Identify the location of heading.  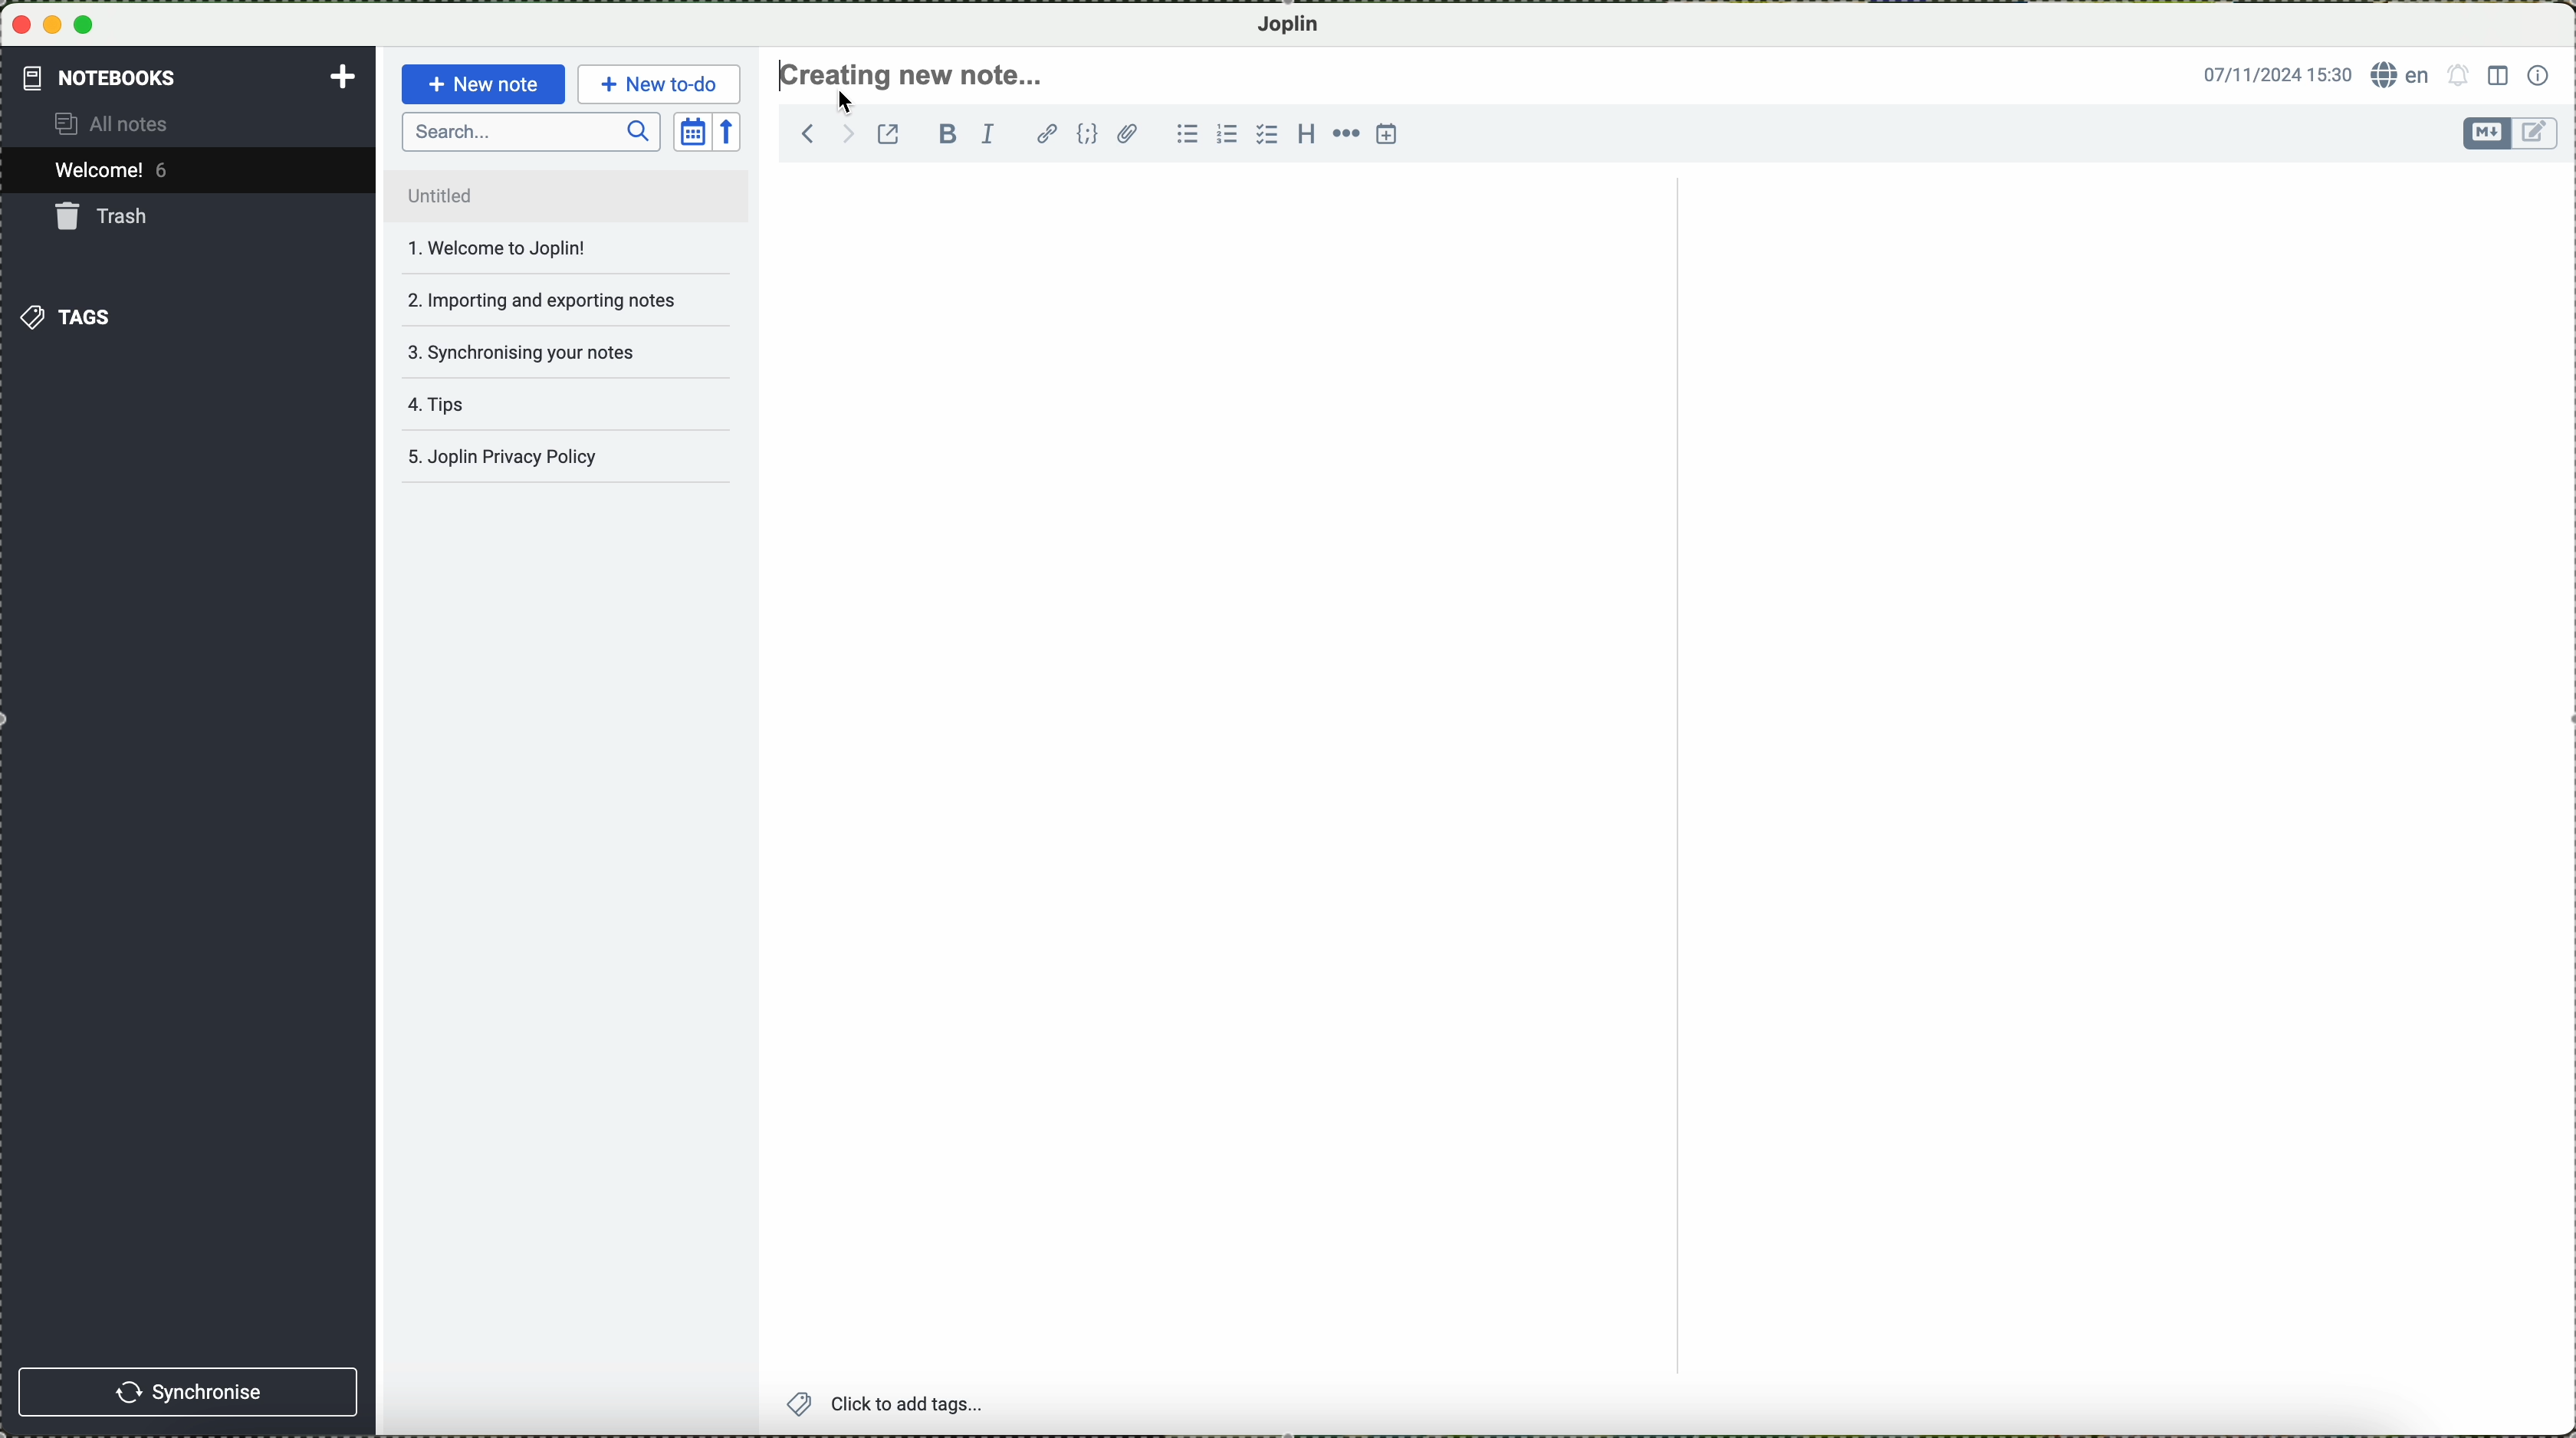
(1303, 133).